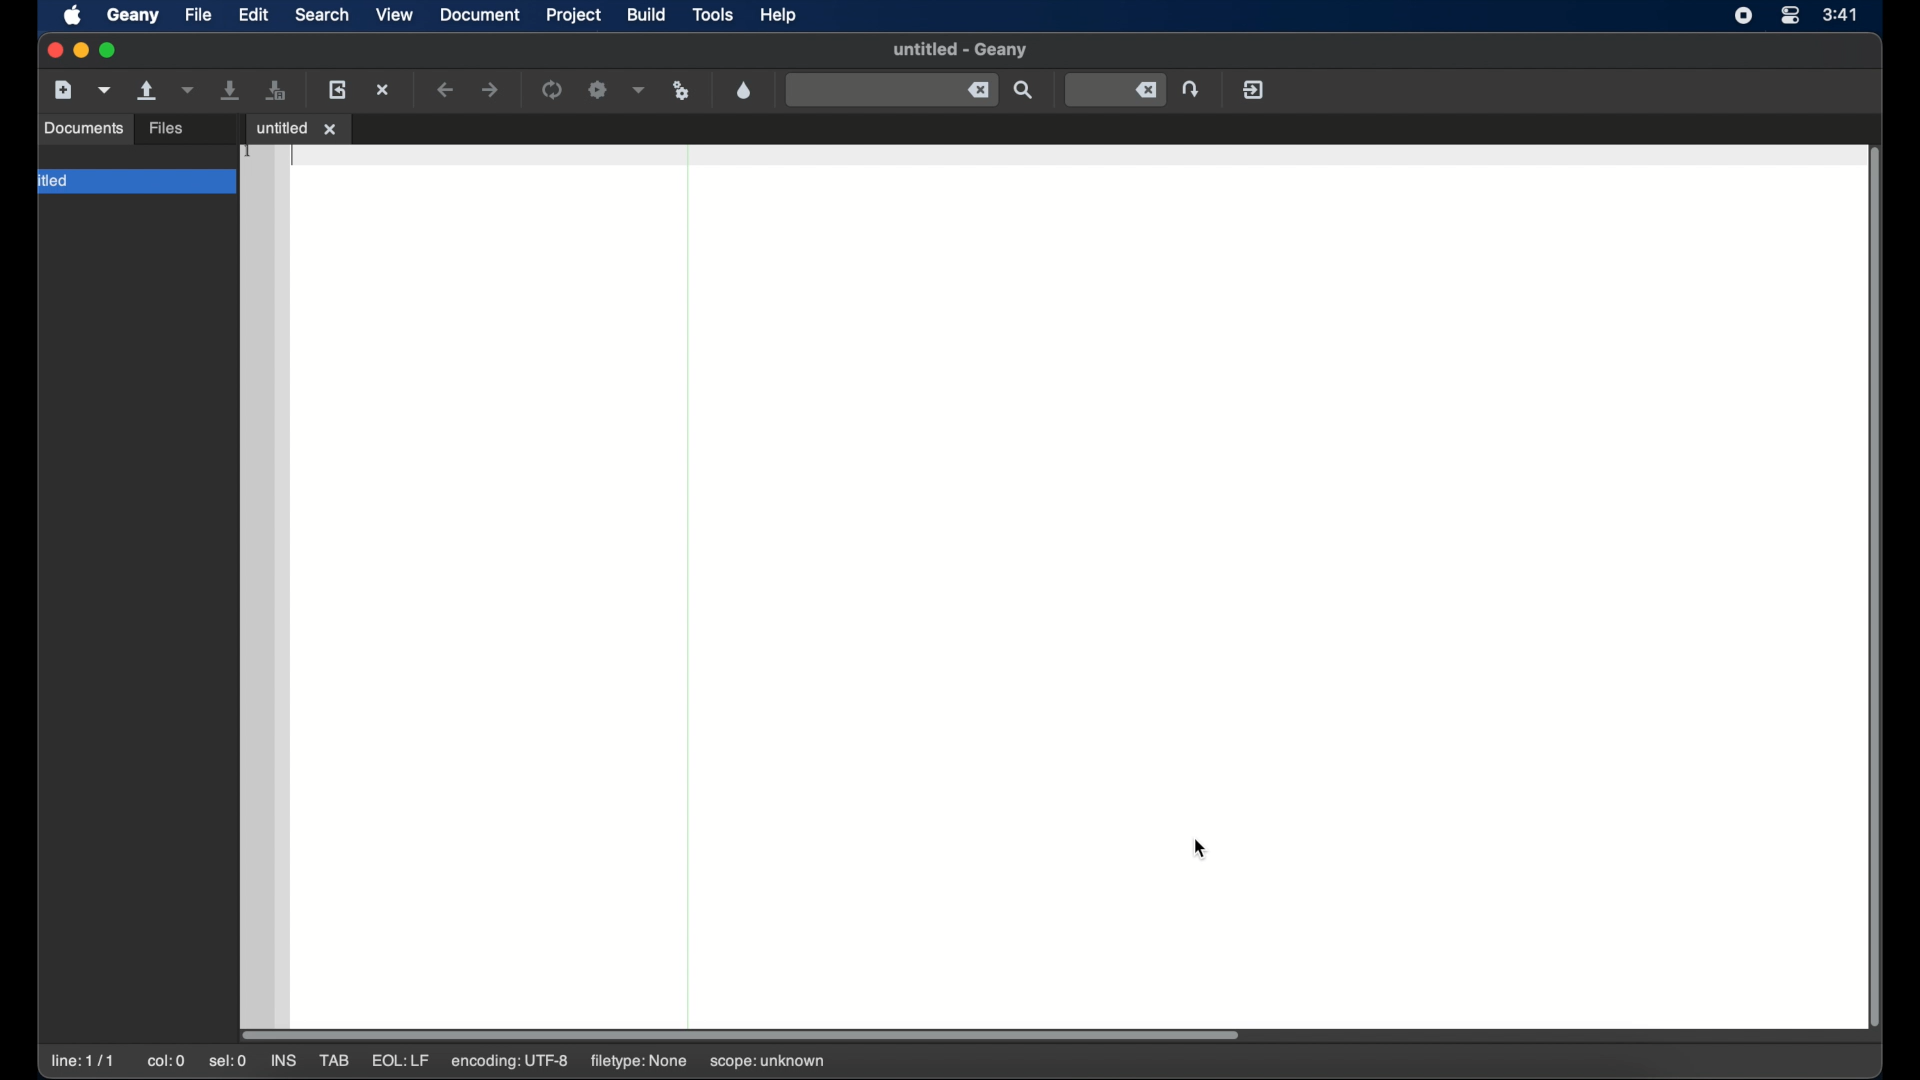  I want to click on sel: 0, so click(228, 1062).